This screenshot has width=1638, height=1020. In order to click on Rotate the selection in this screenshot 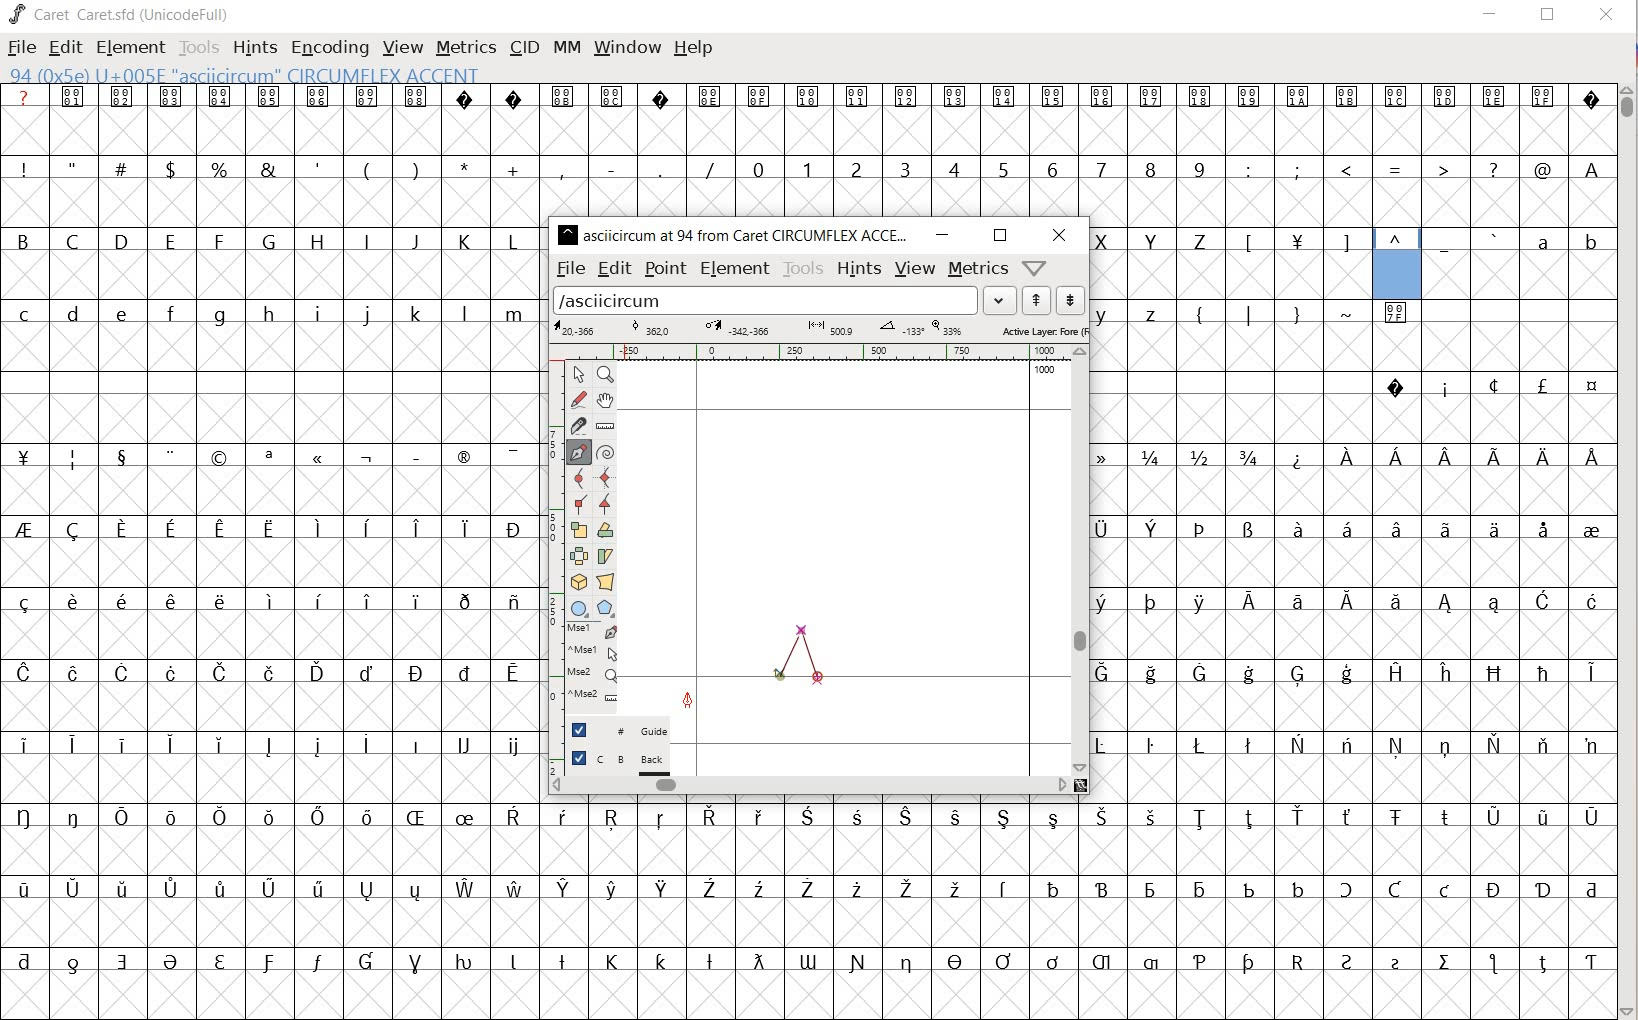, I will do `click(604, 531)`.